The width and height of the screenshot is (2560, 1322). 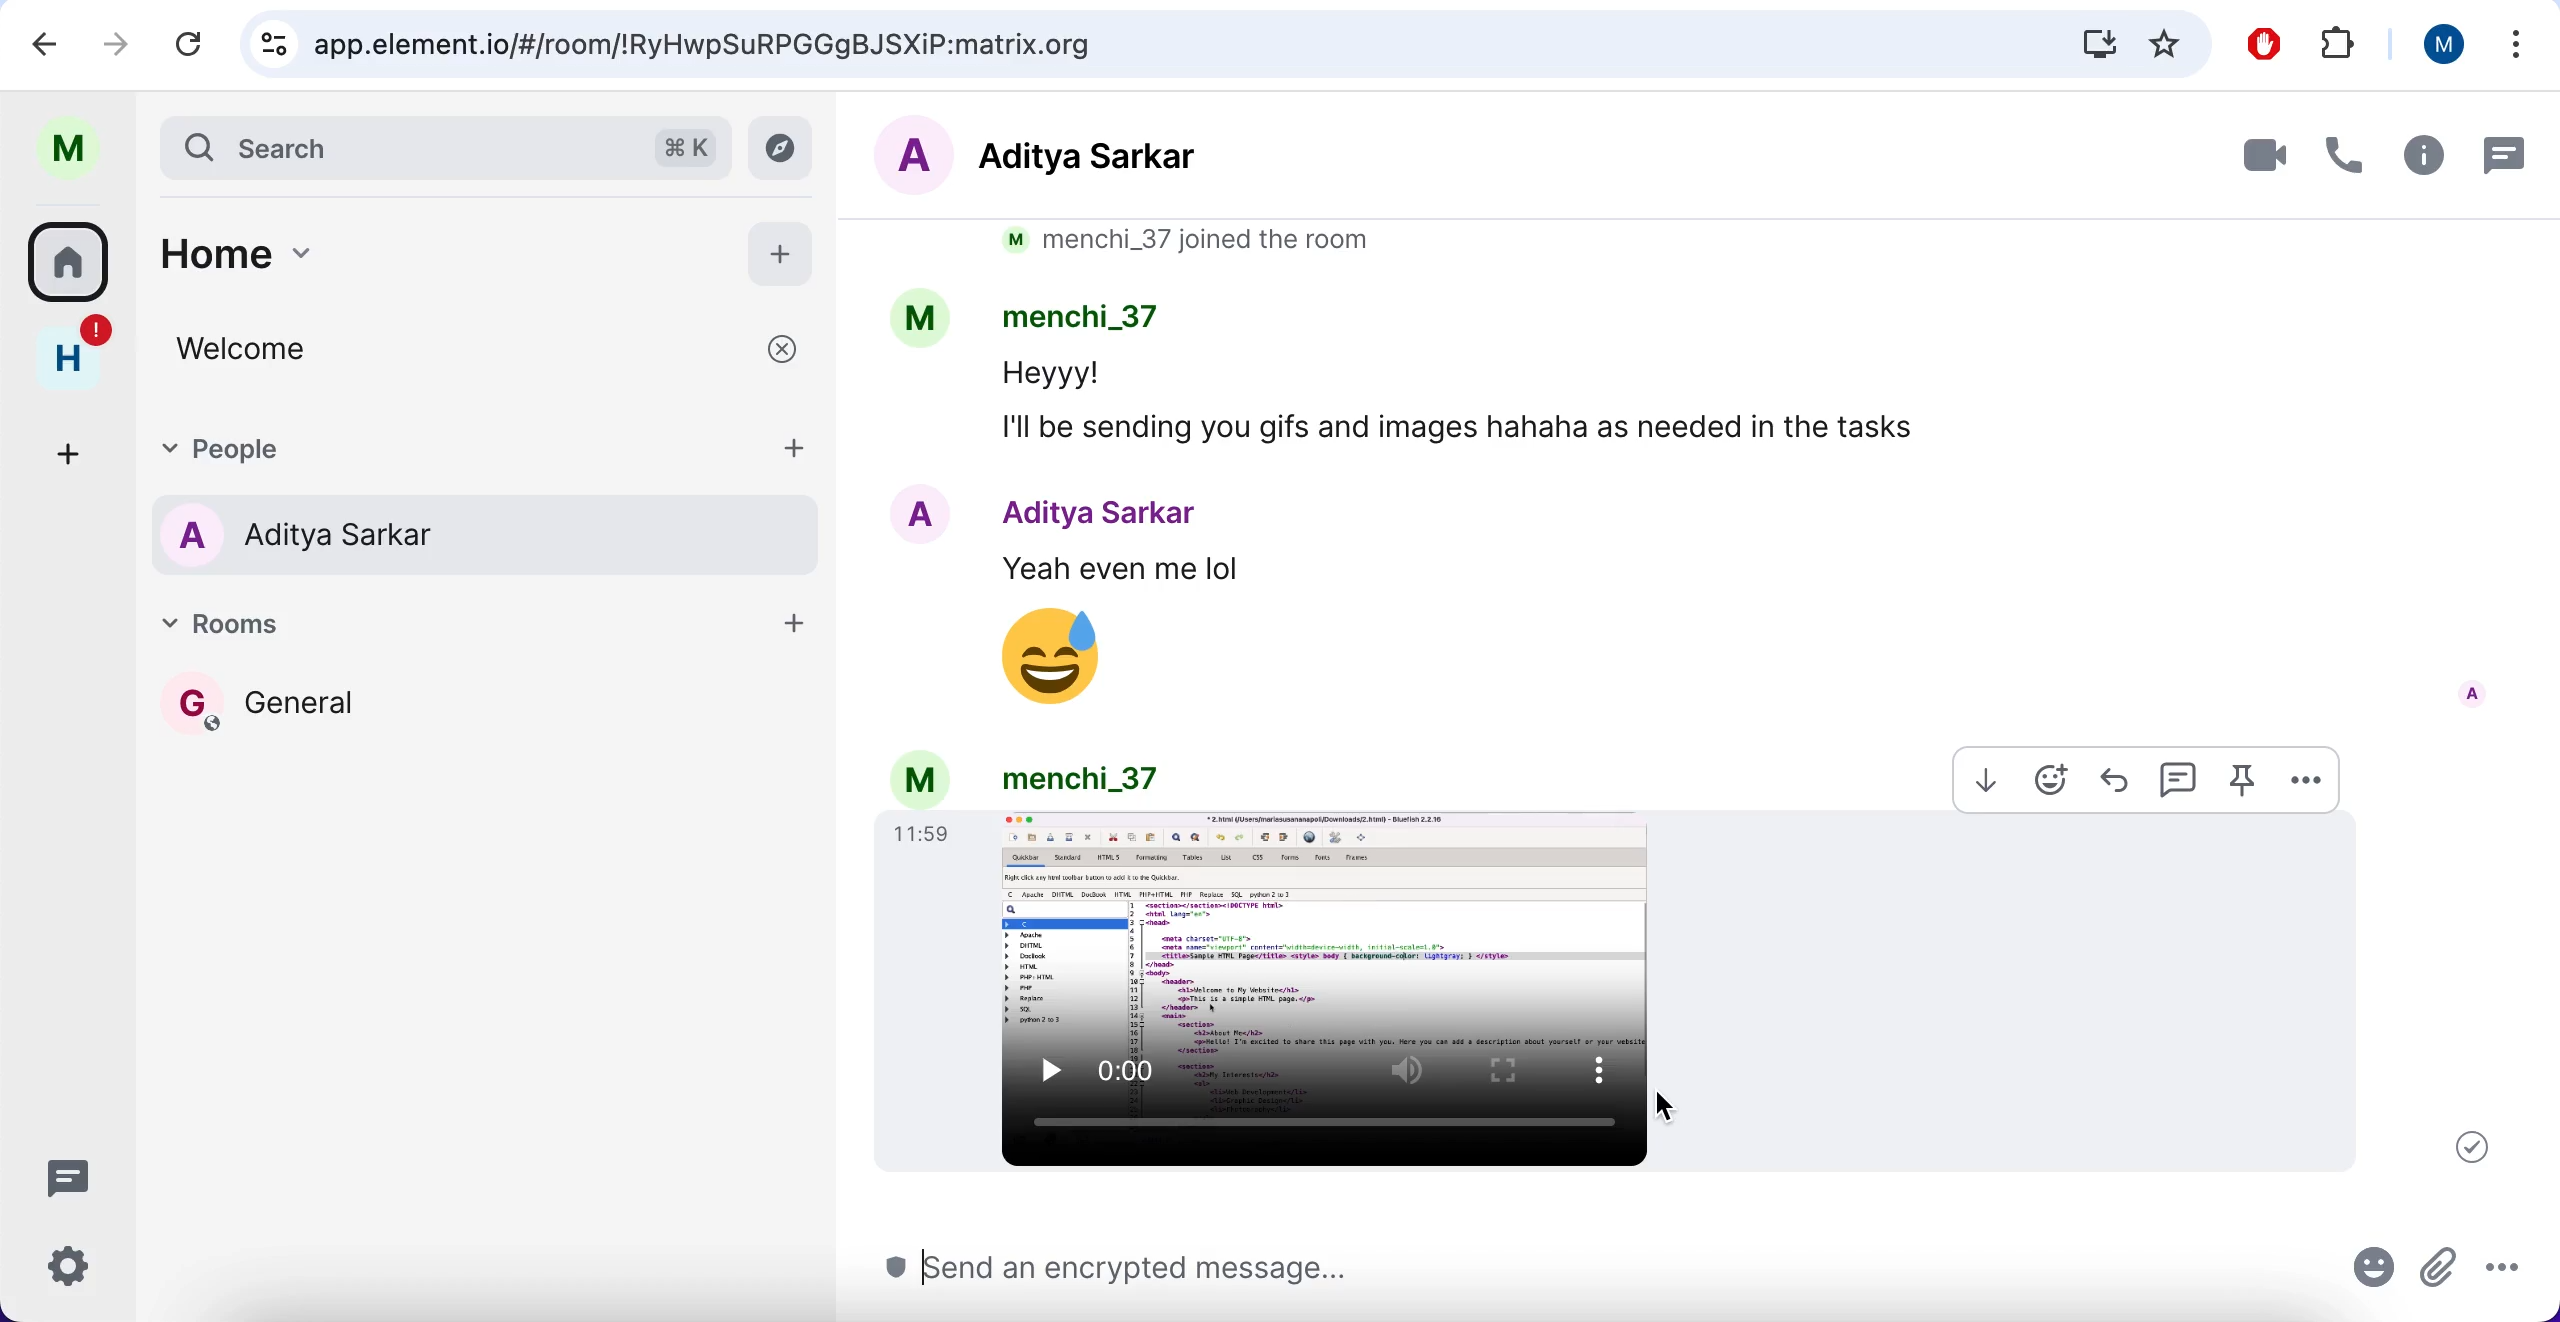 What do you see at coordinates (1117, 157) in the screenshot?
I see `chat member` at bounding box center [1117, 157].